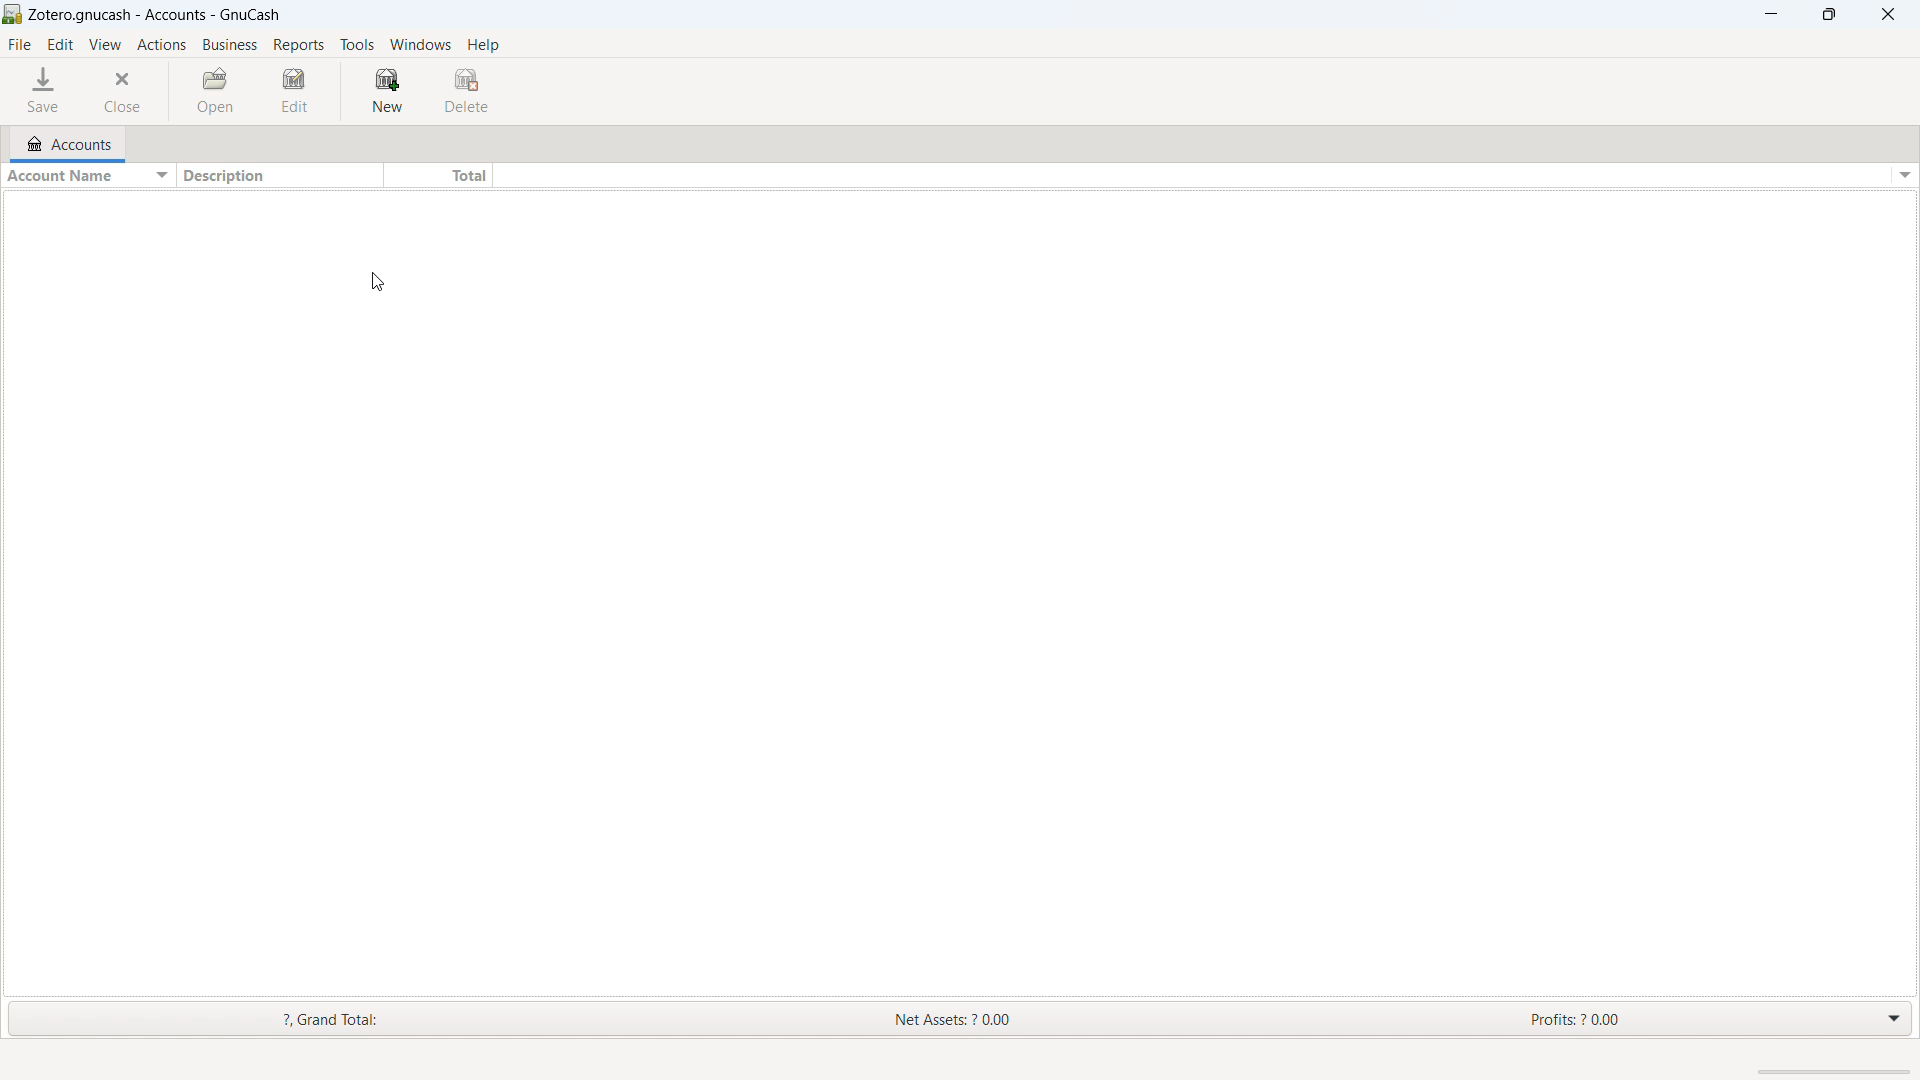  I want to click on accounts tab, so click(75, 141).